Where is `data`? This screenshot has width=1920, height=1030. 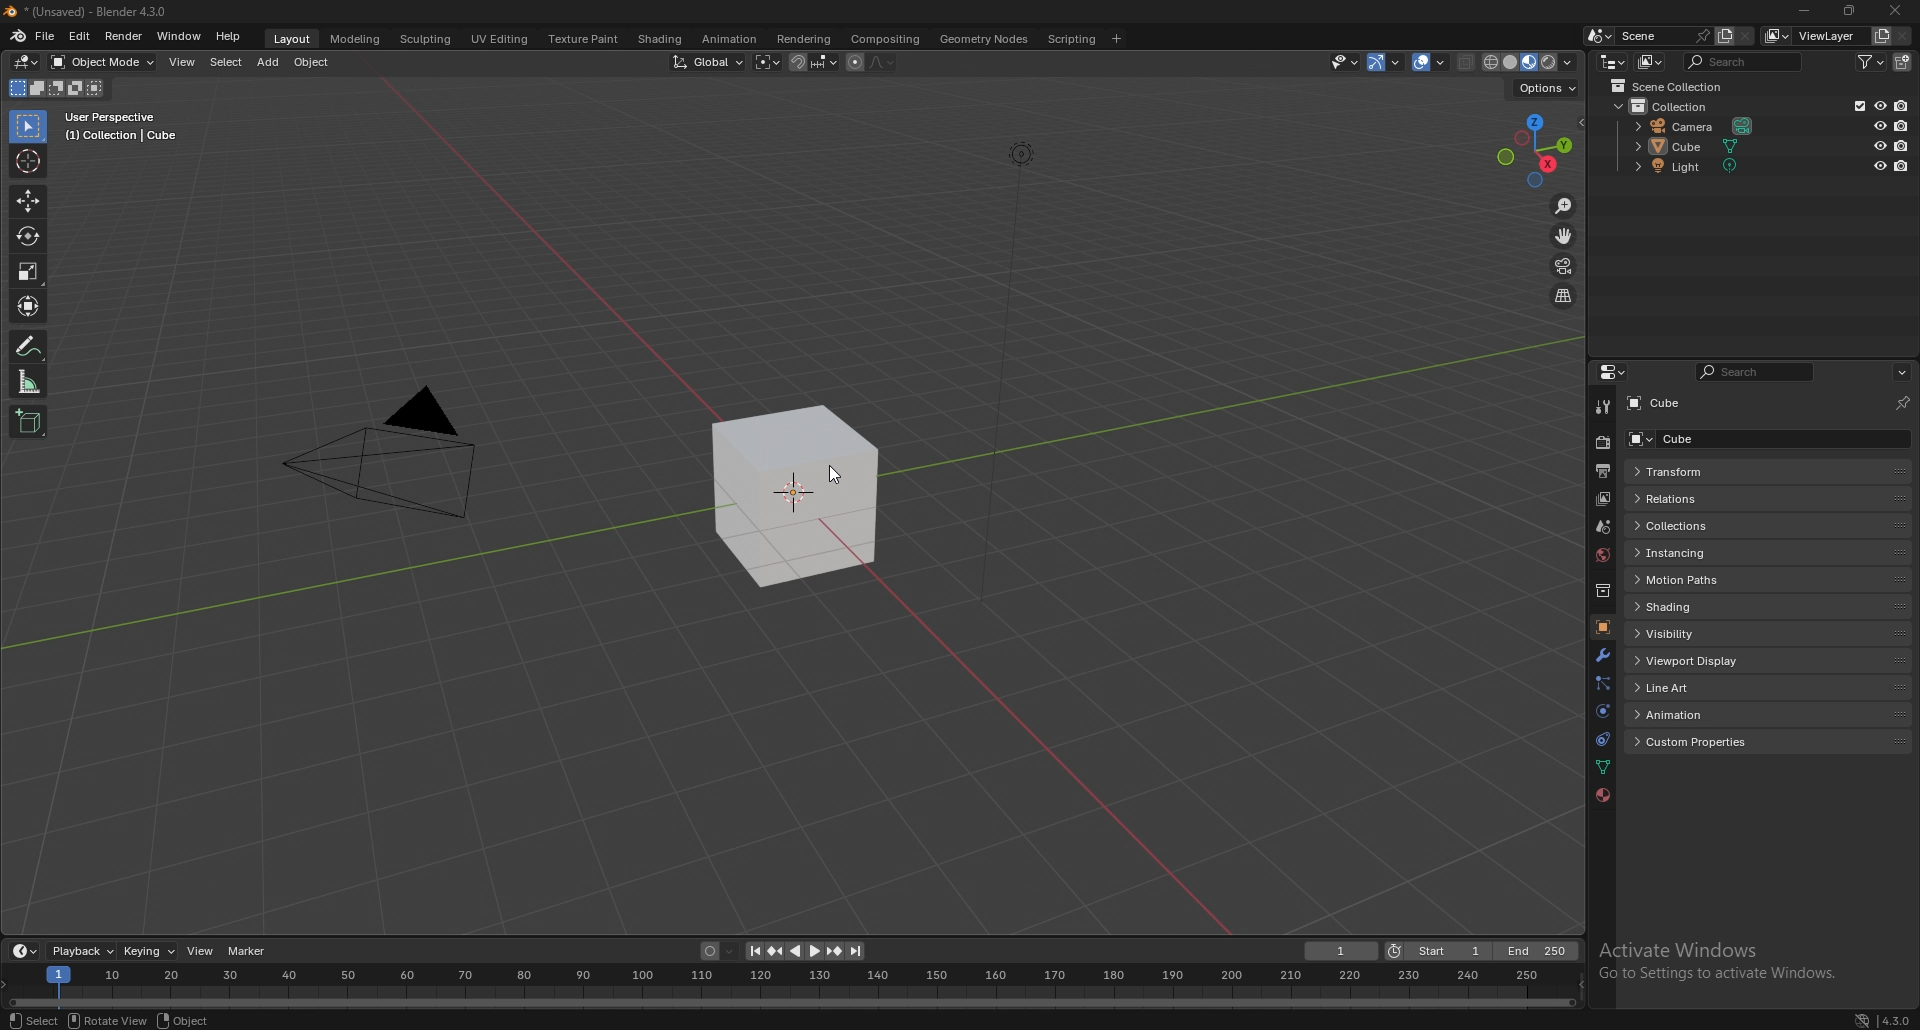
data is located at coordinates (1601, 767).